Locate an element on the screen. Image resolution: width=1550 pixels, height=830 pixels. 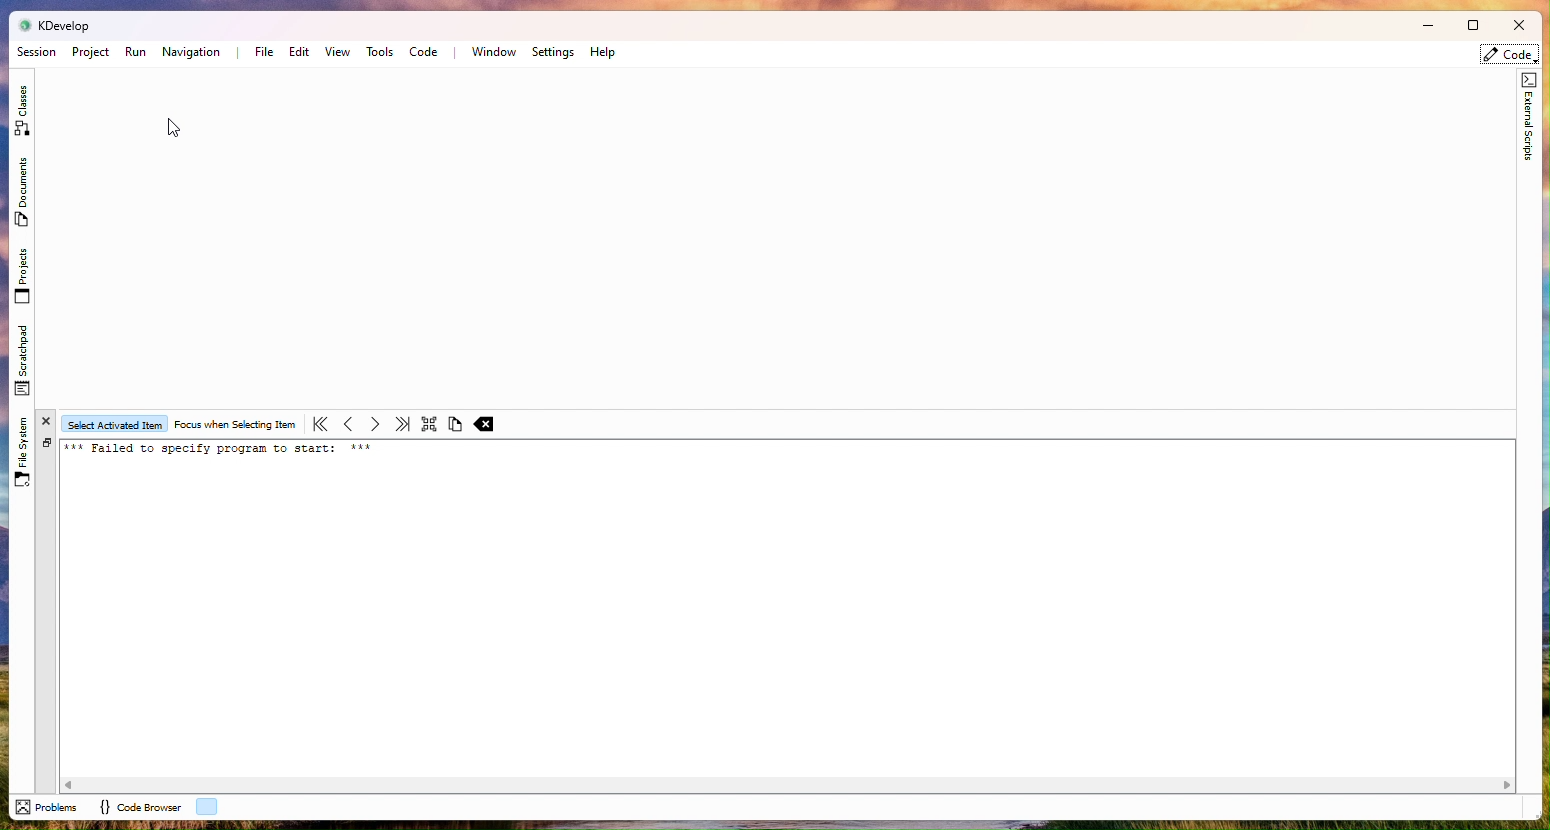
Run is located at coordinates (136, 52).